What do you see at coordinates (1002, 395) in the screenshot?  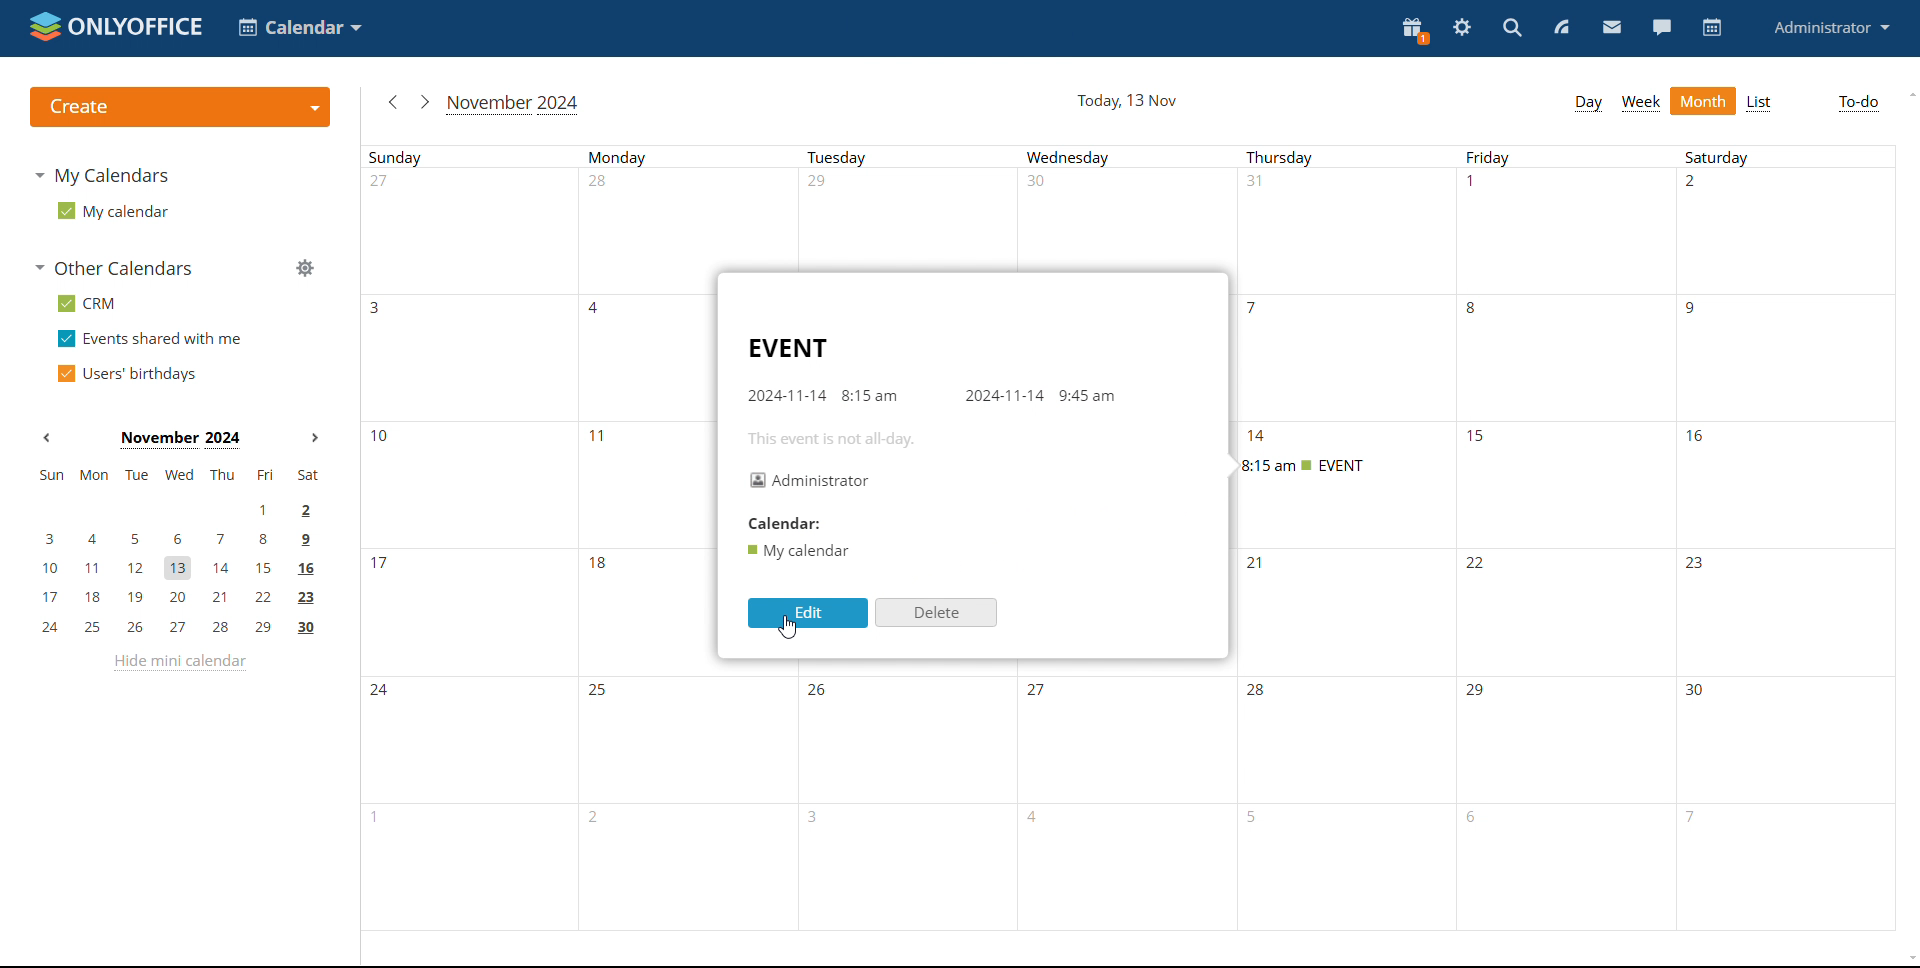 I see `end date` at bounding box center [1002, 395].